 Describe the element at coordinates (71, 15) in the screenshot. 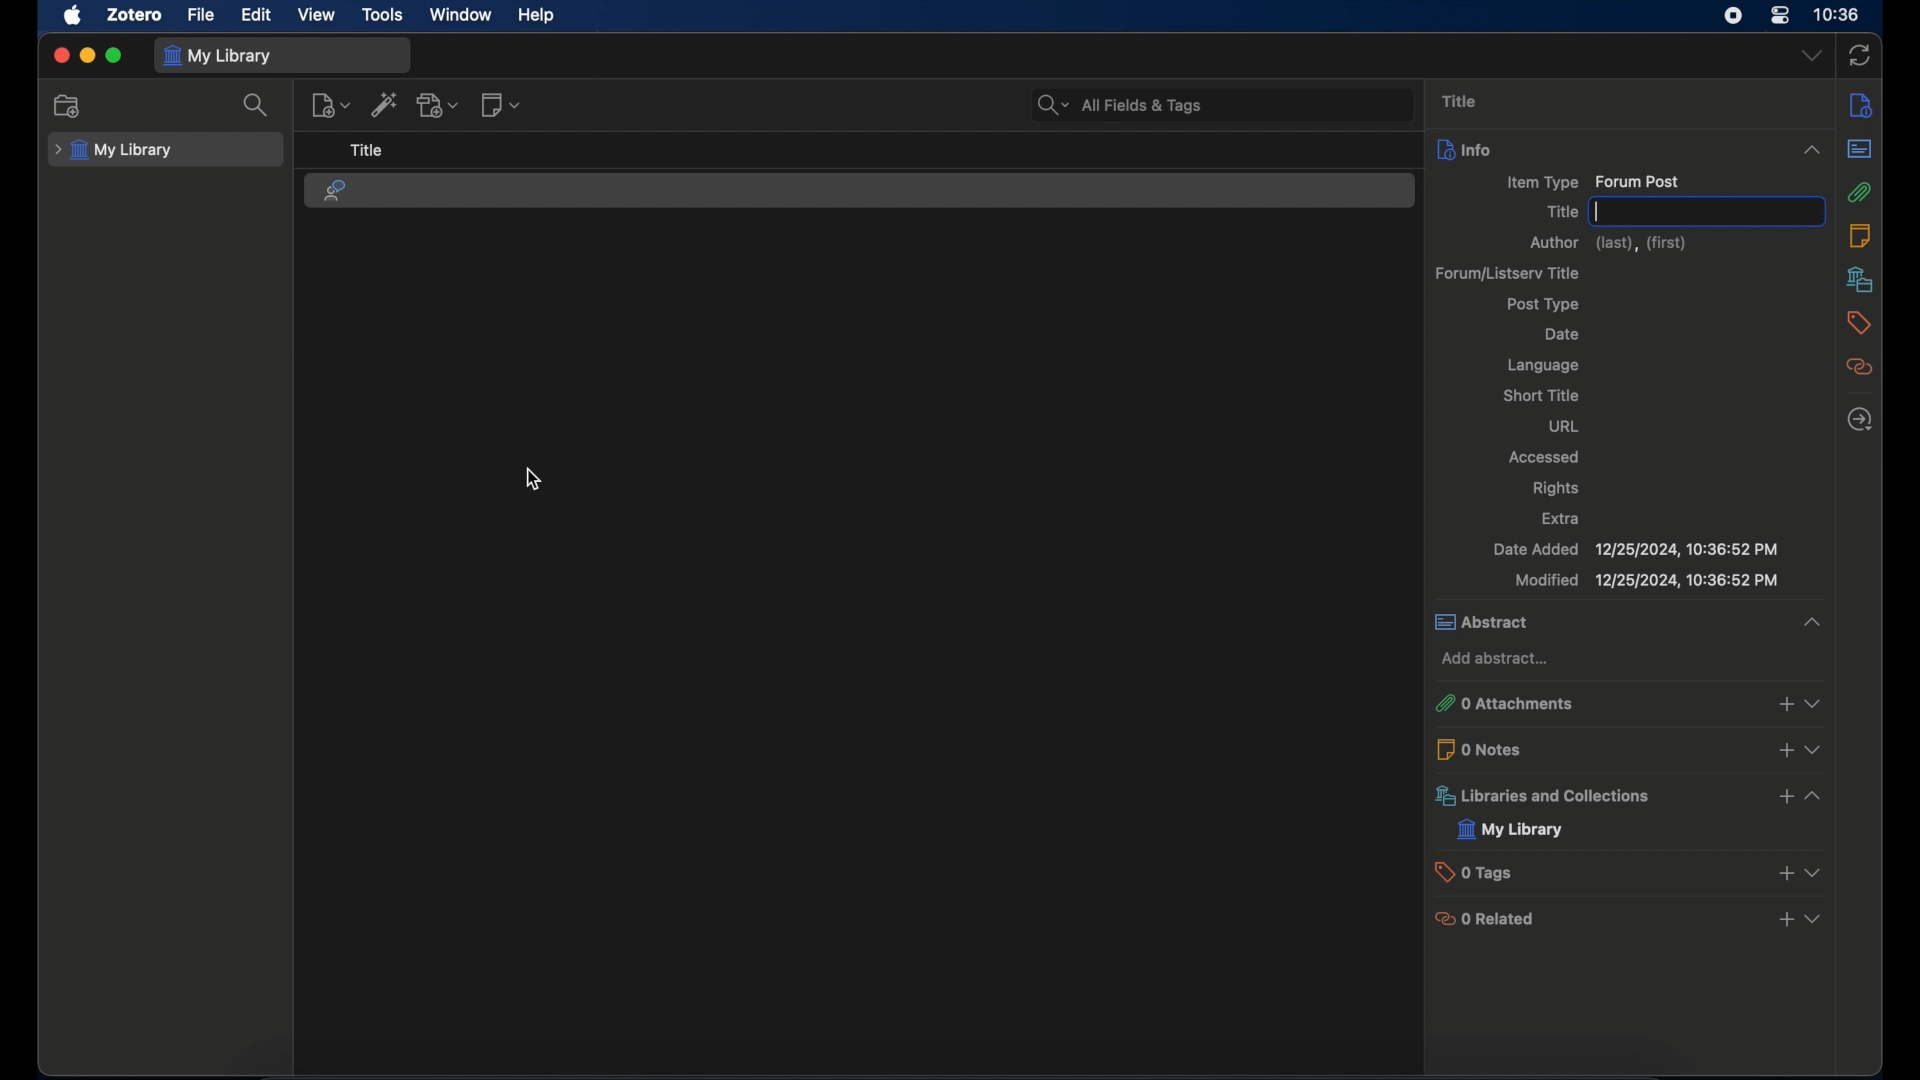

I see `apple` at that location.